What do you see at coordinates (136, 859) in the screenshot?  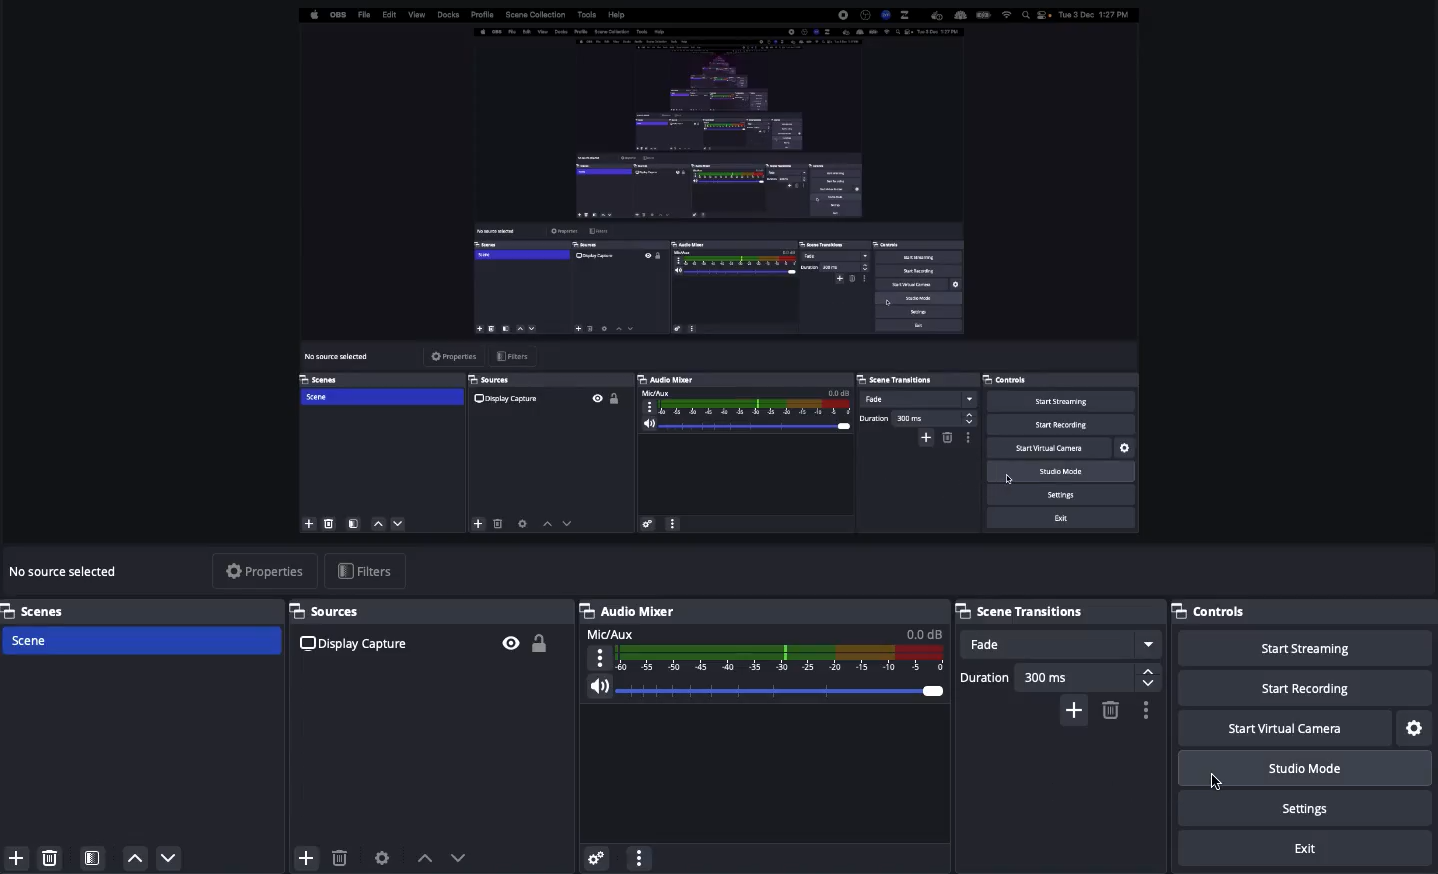 I see `move up` at bounding box center [136, 859].